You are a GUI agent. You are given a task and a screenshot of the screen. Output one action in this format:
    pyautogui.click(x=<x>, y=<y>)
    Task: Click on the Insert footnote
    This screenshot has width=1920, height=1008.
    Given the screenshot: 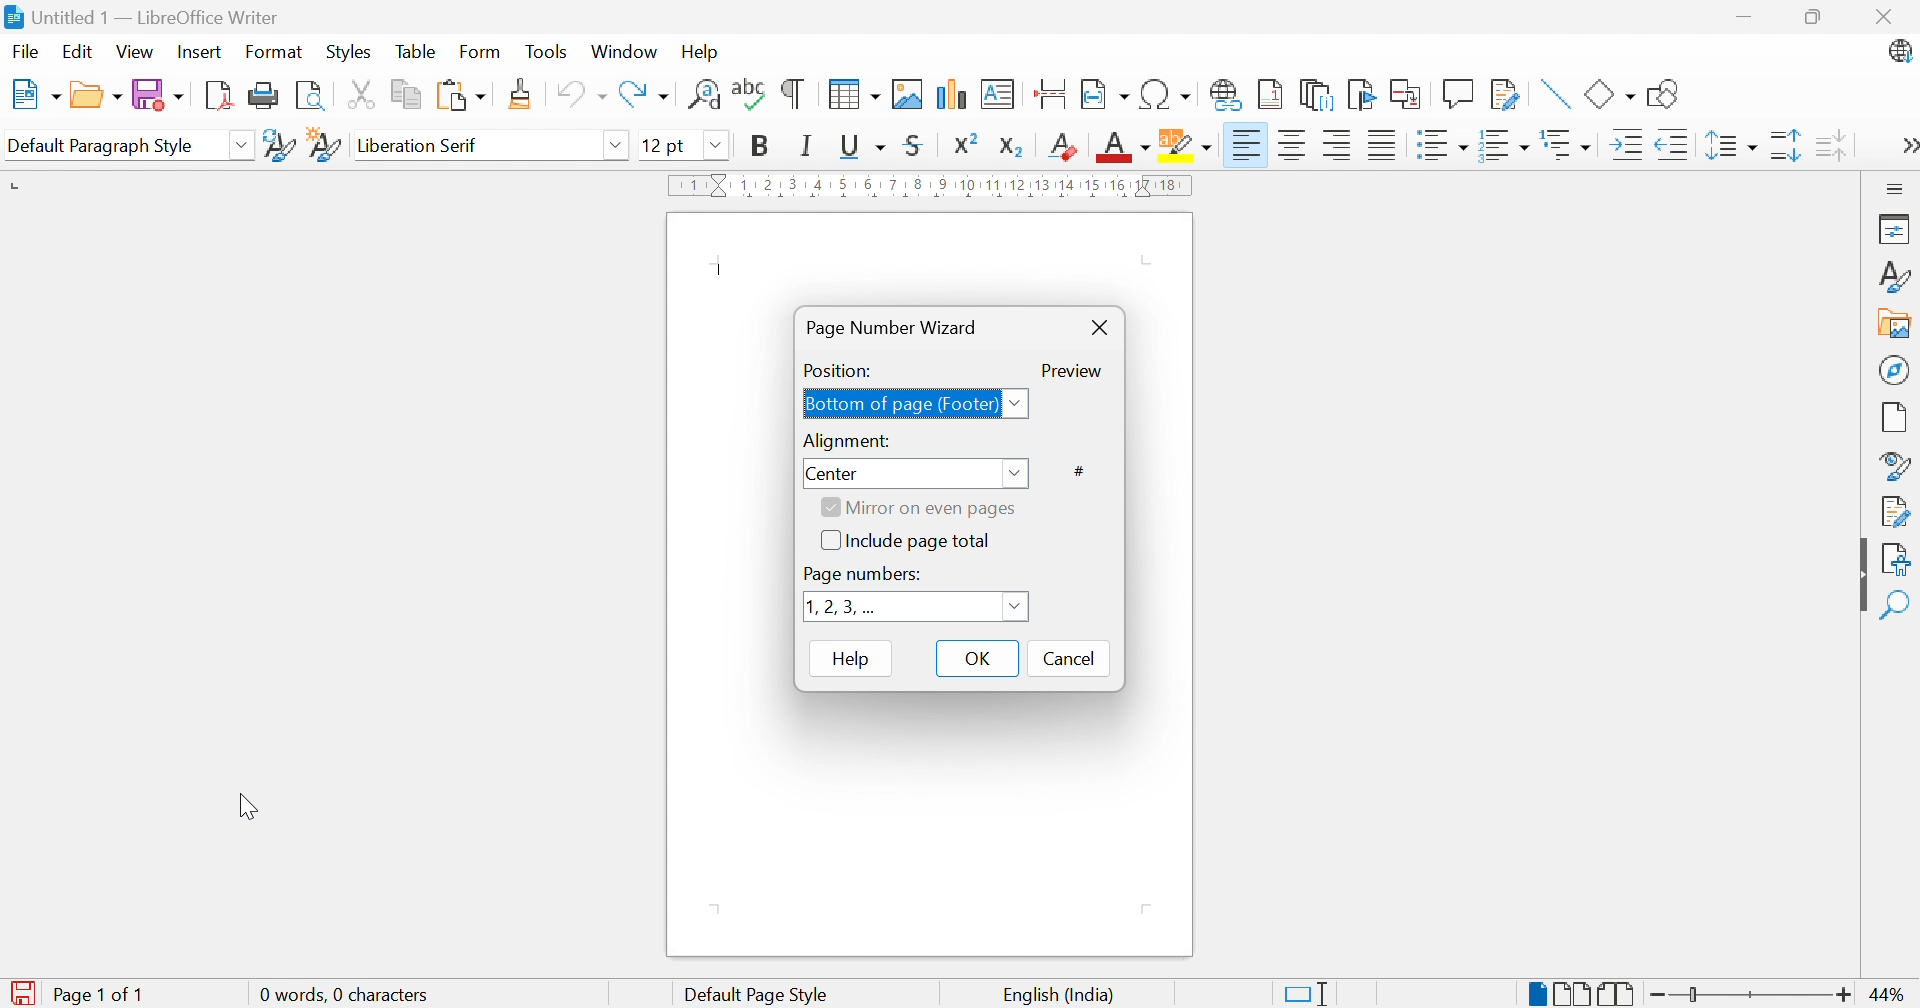 What is the action you would take?
    pyautogui.click(x=1272, y=94)
    